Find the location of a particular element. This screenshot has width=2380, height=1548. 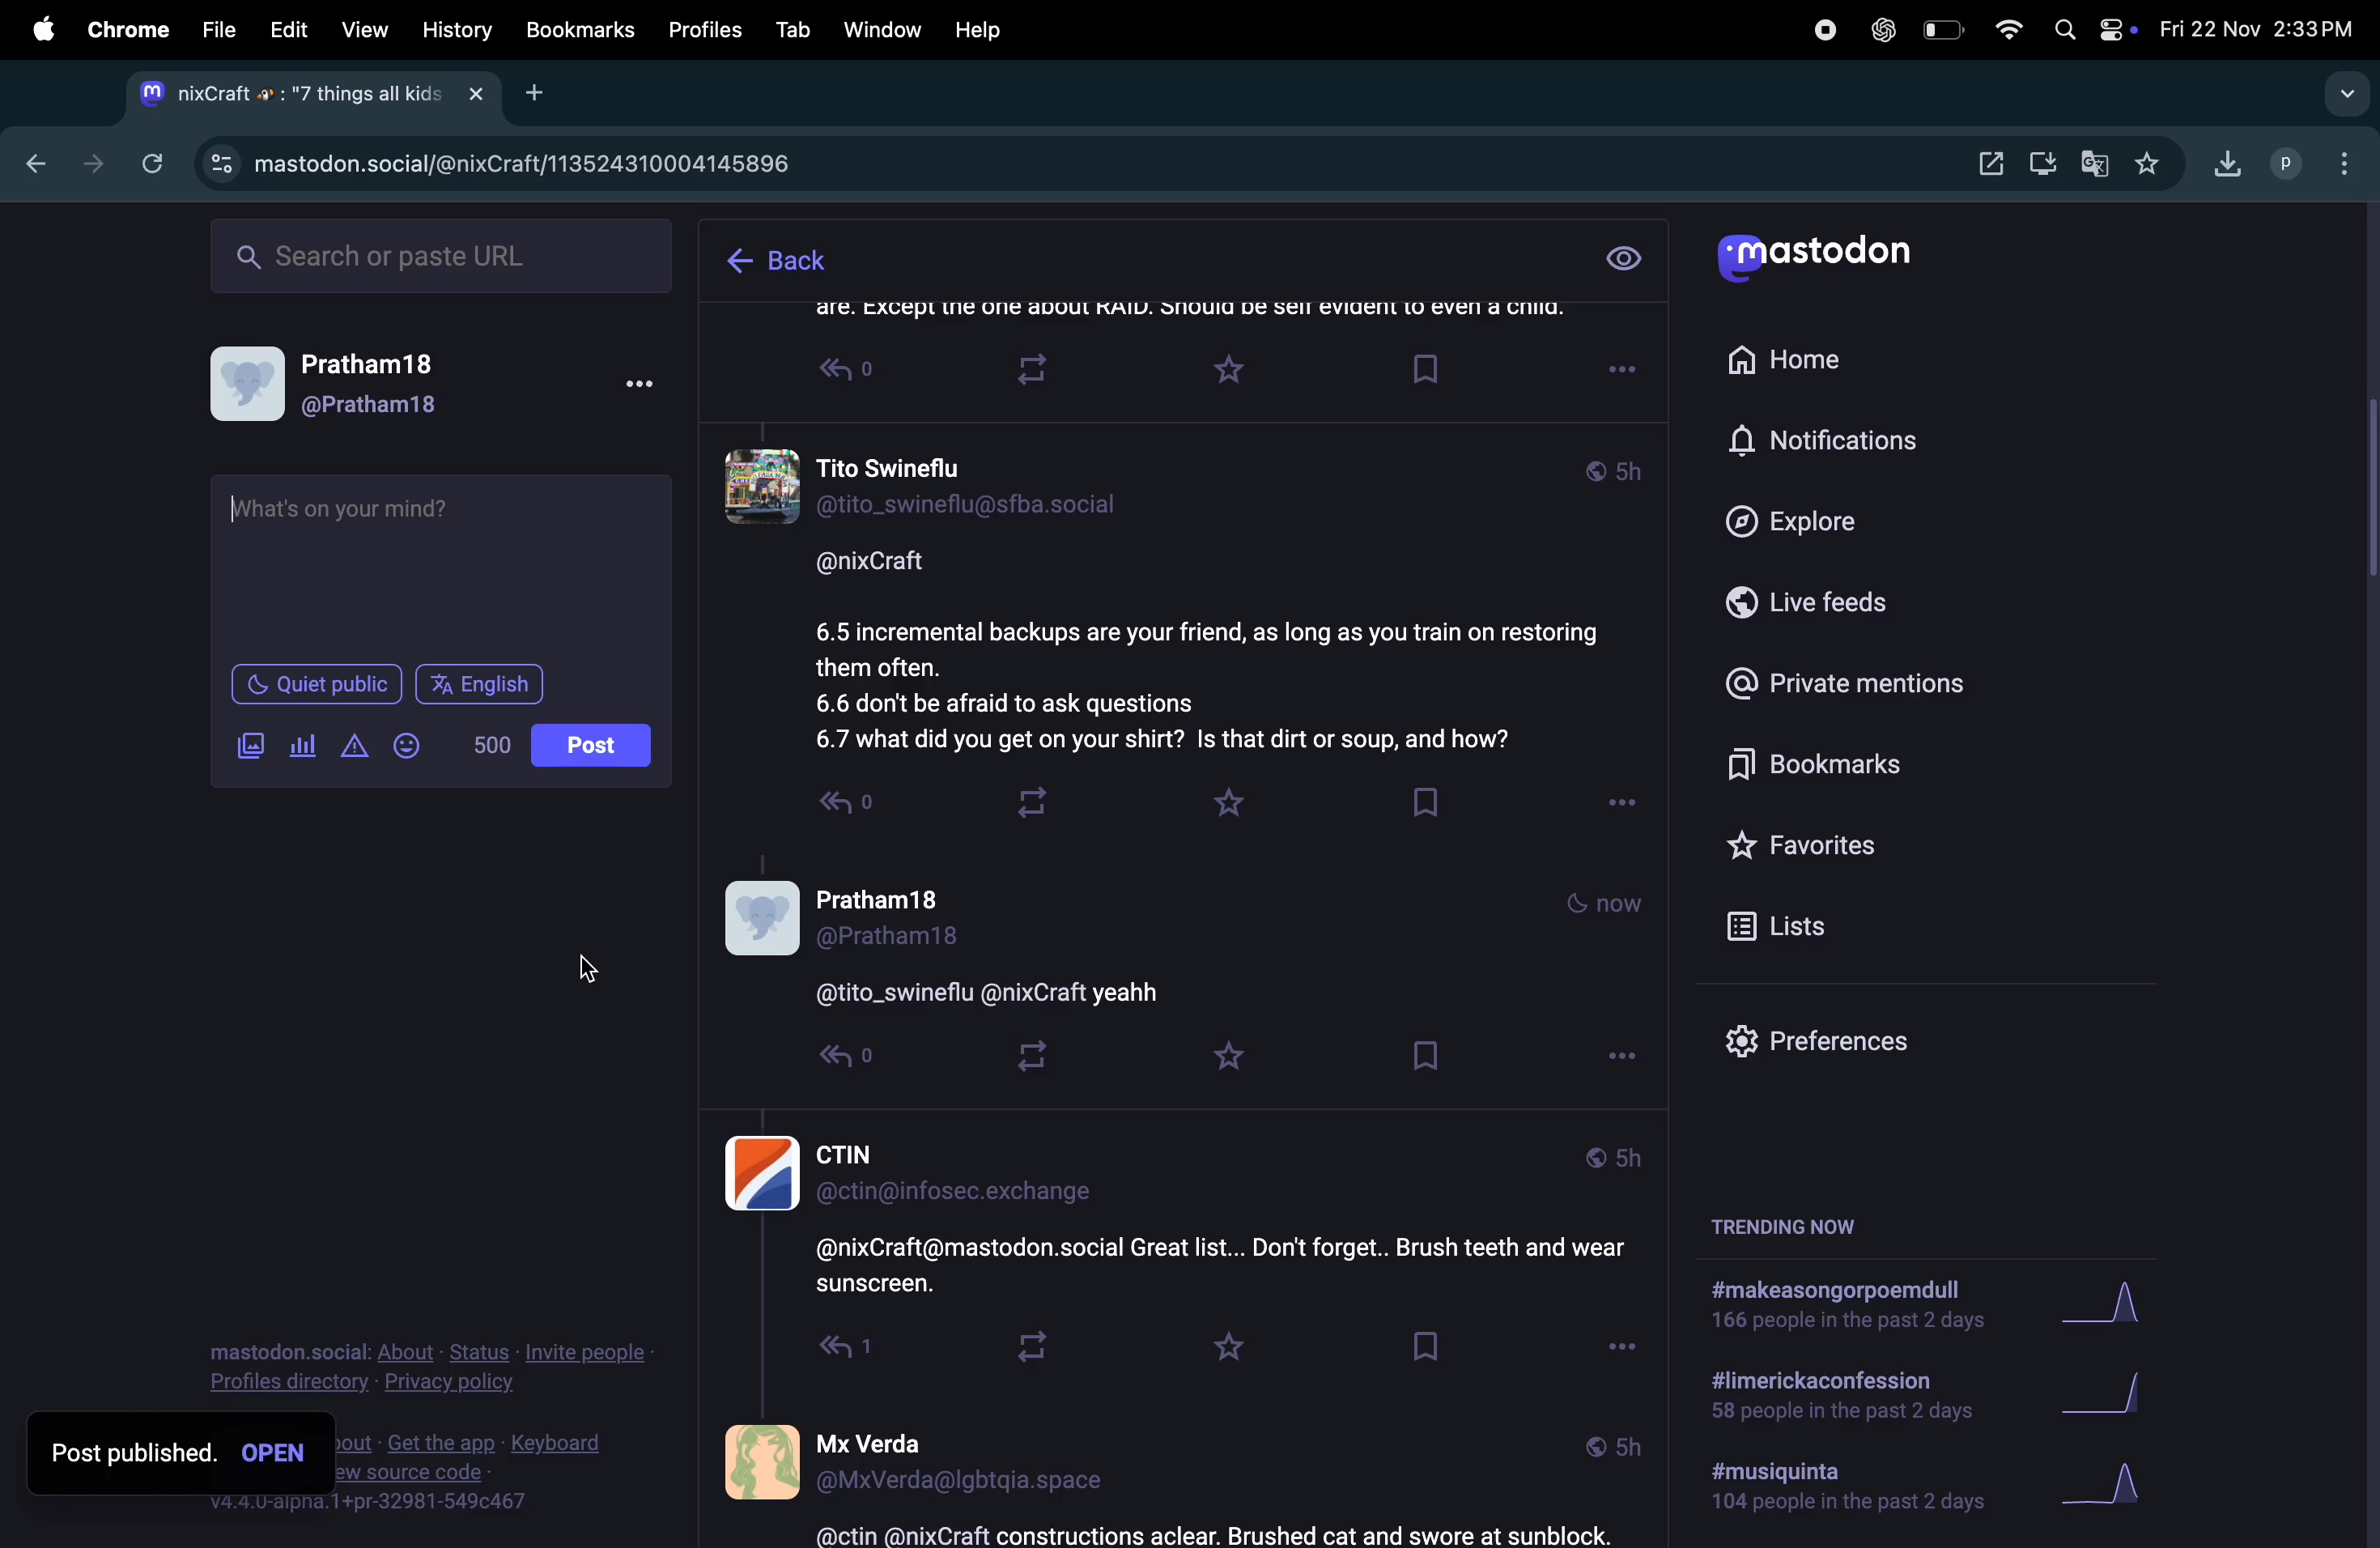

files is located at coordinates (216, 25).